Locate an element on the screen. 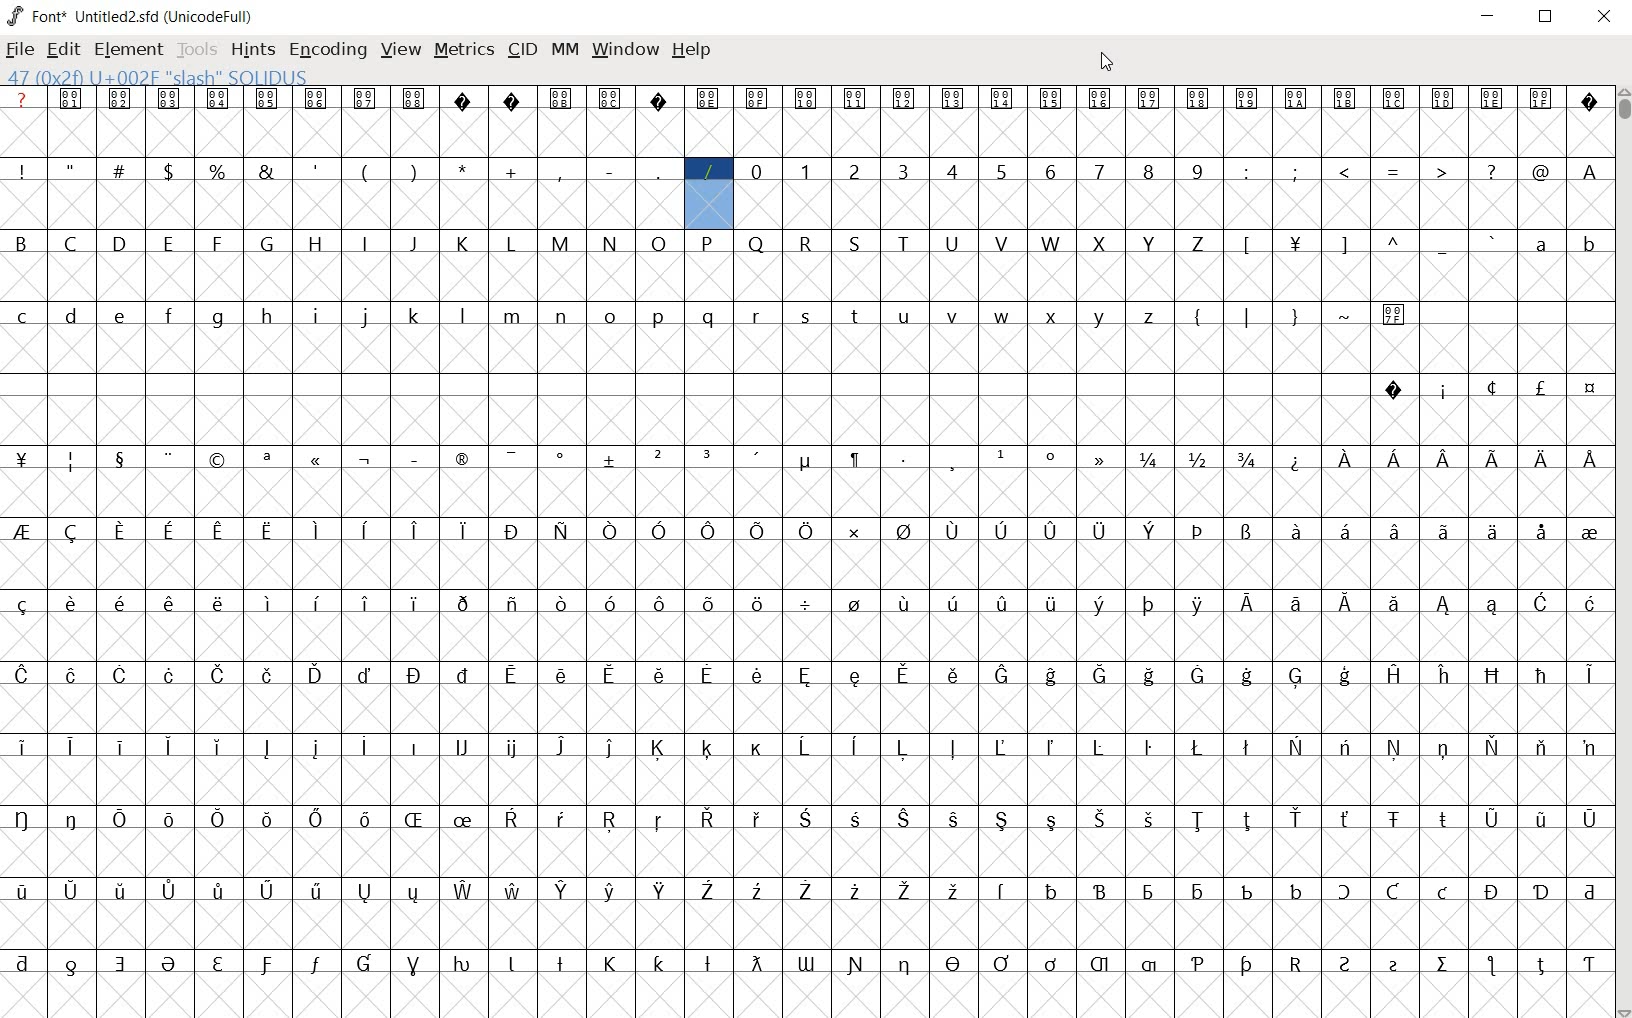  glyph is located at coordinates (905, 892).